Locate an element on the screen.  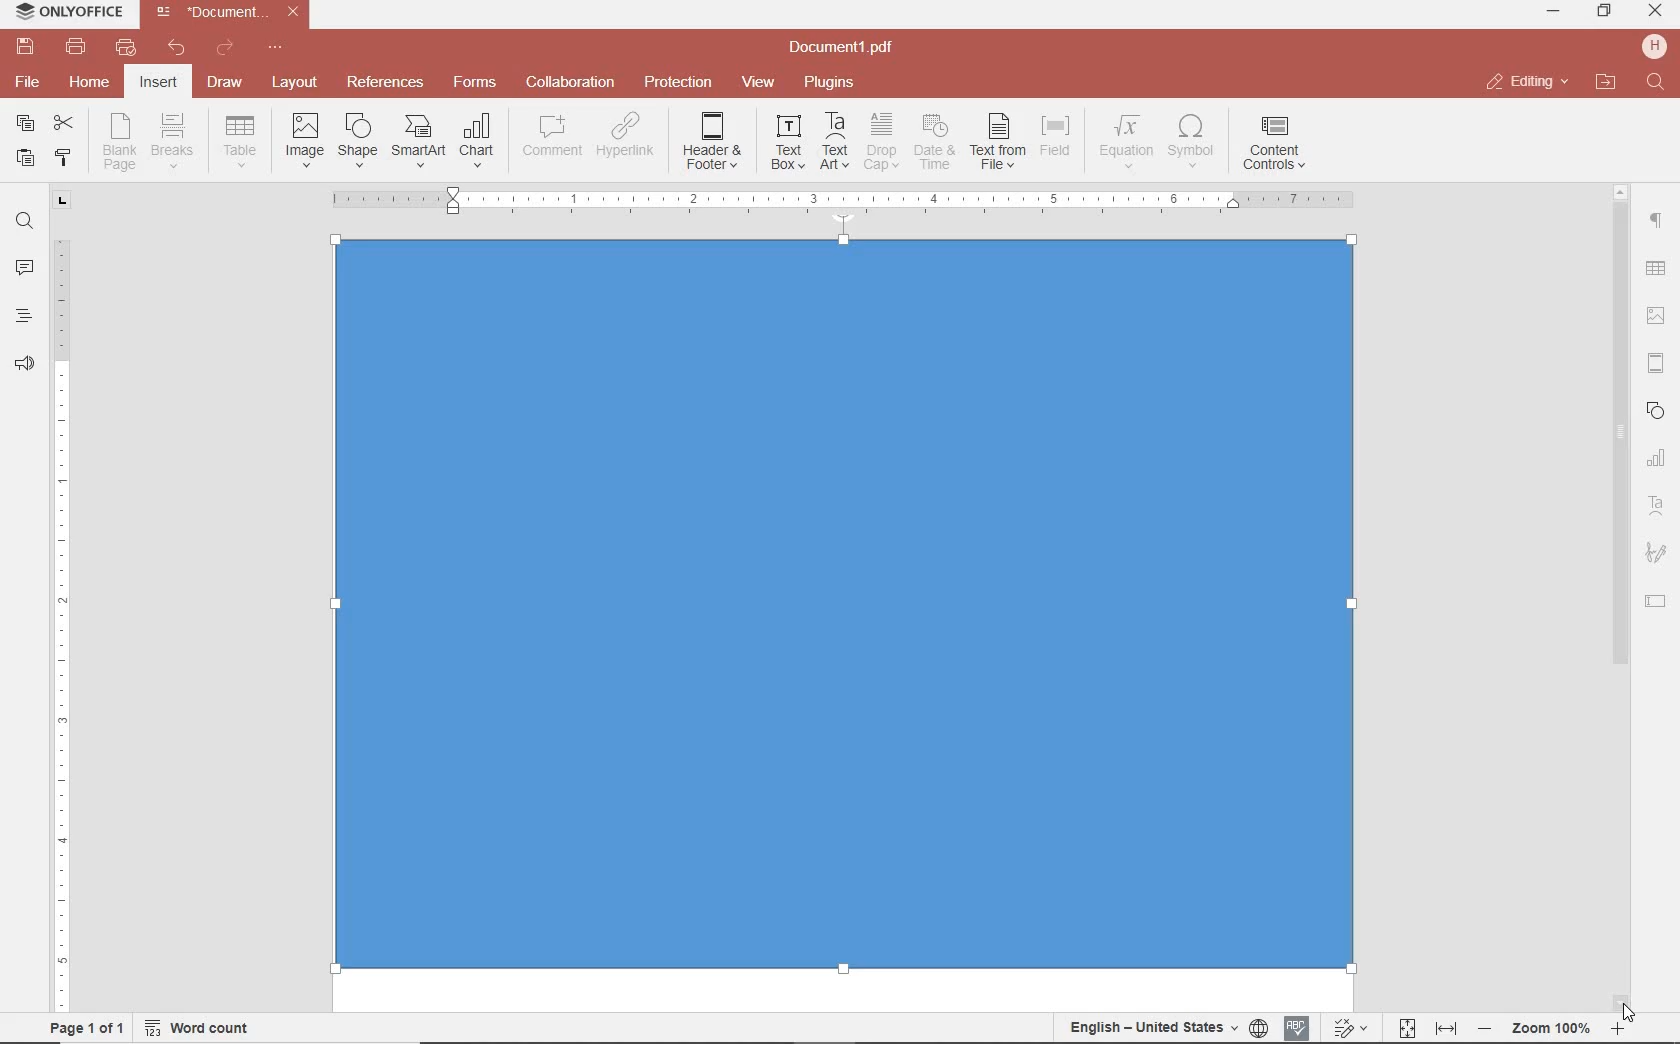
 is located at coordinates (844, 613).